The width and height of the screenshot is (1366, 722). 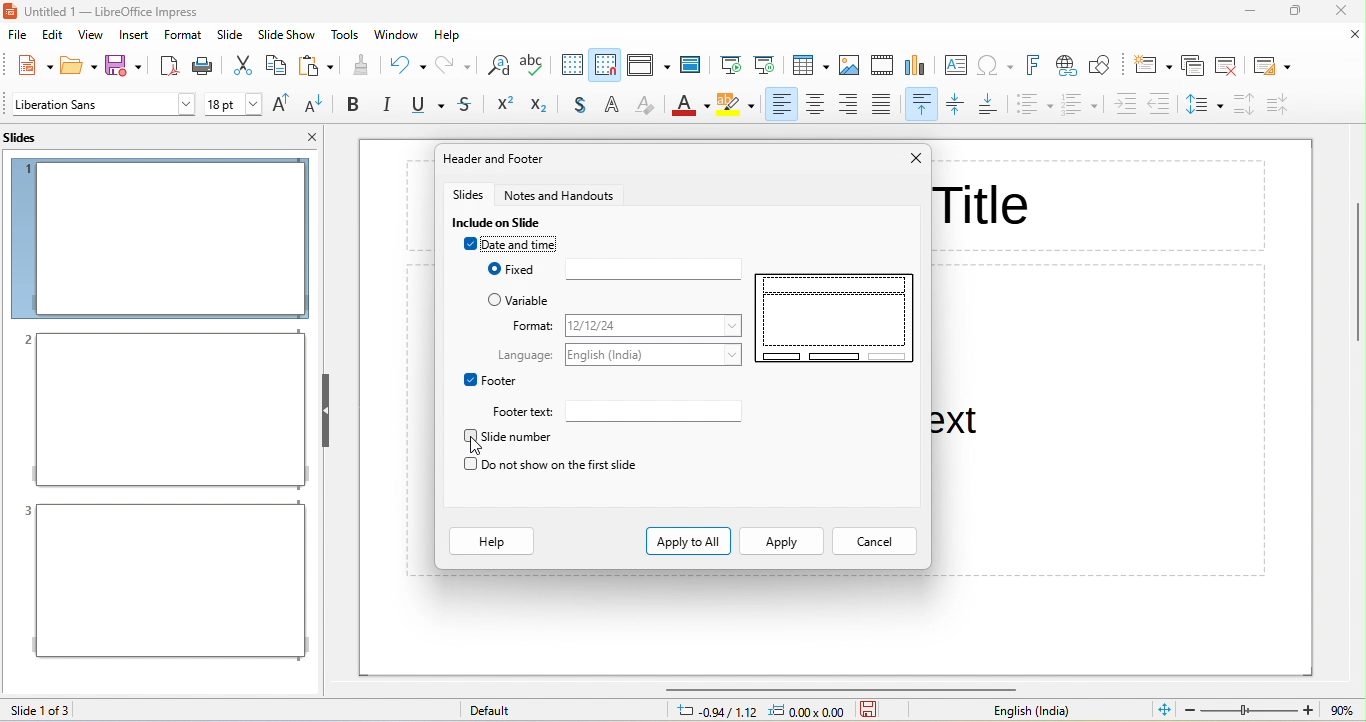 What do you see at coordinates (561, 465) in the screenshot?
I see `do not show on the first slide` at bounding box center [561, 465].